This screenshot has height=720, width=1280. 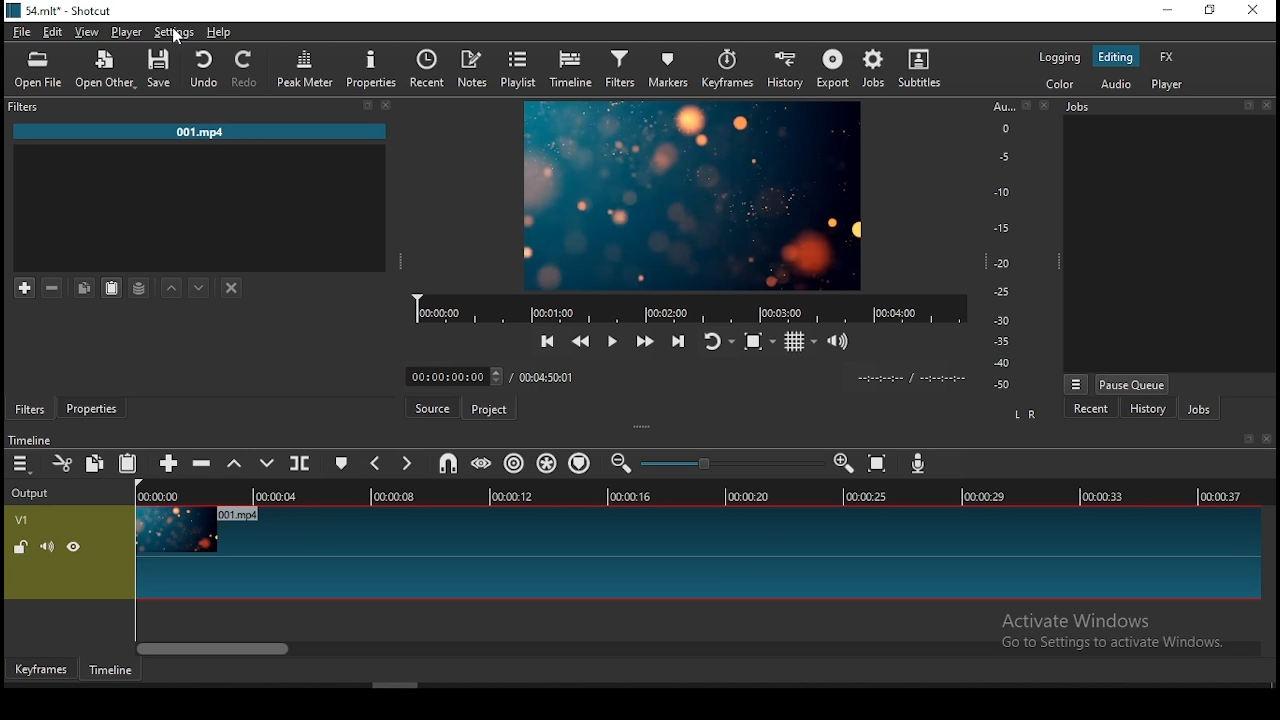 What do you see at coordinates (1267, 439) in the screenshot?
I see `Close` at bounding box center [1267, 439].